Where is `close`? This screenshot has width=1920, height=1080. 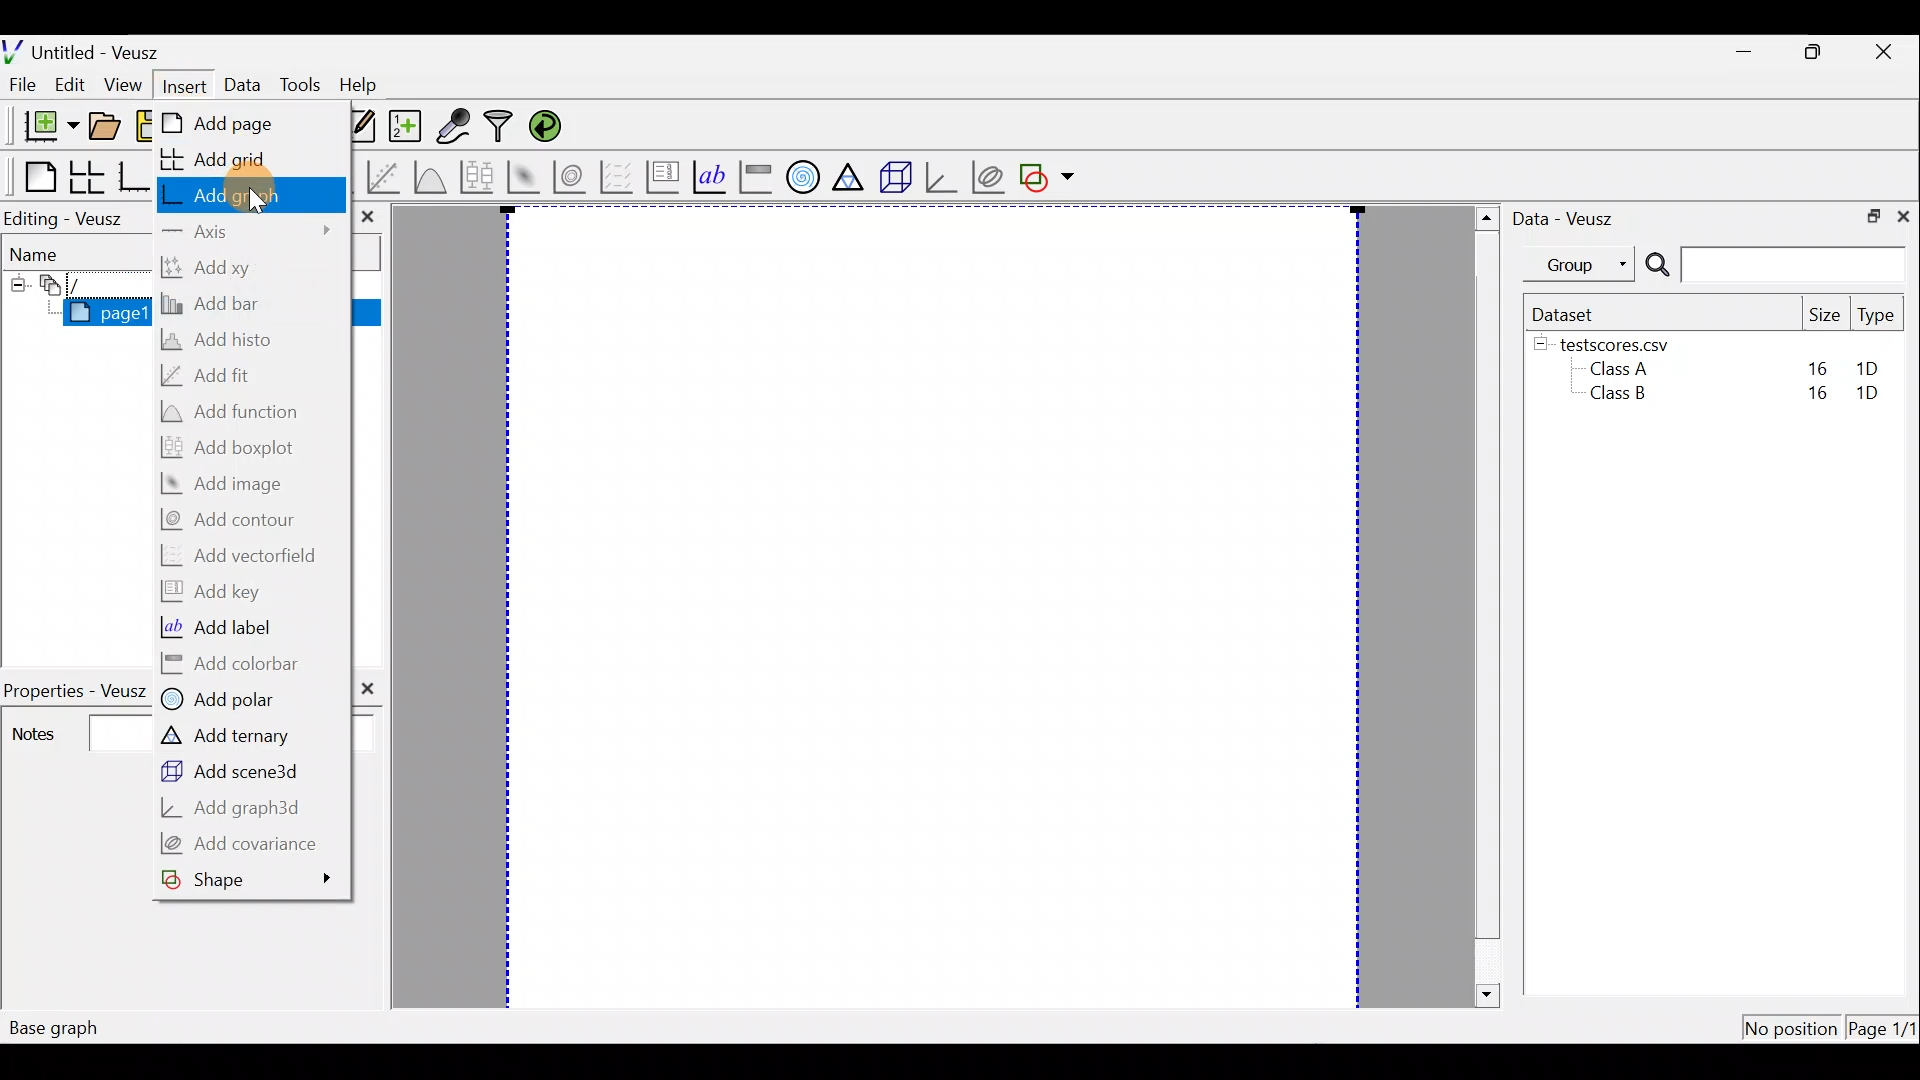
close is located at coordinates (371, 688).